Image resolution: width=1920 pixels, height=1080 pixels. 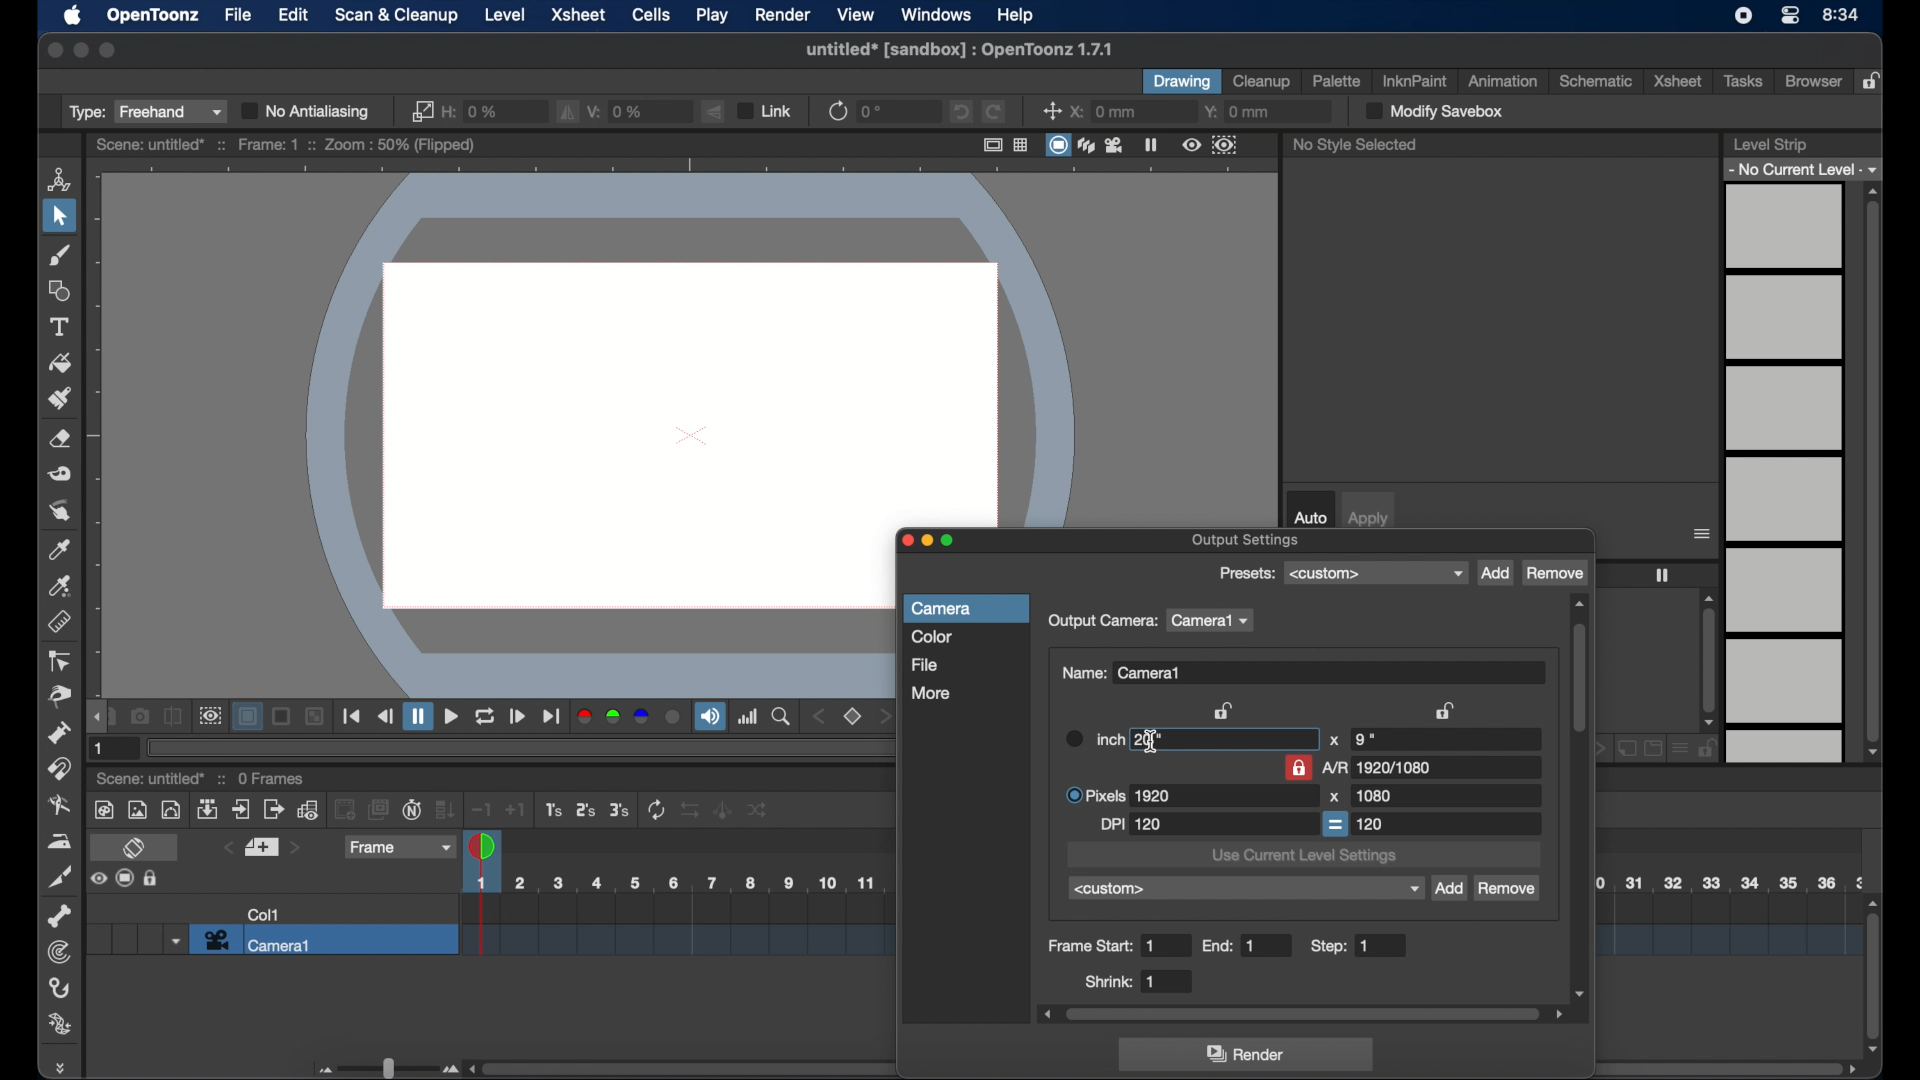 I want to click on pinch tool, so click(x=56, y=697).